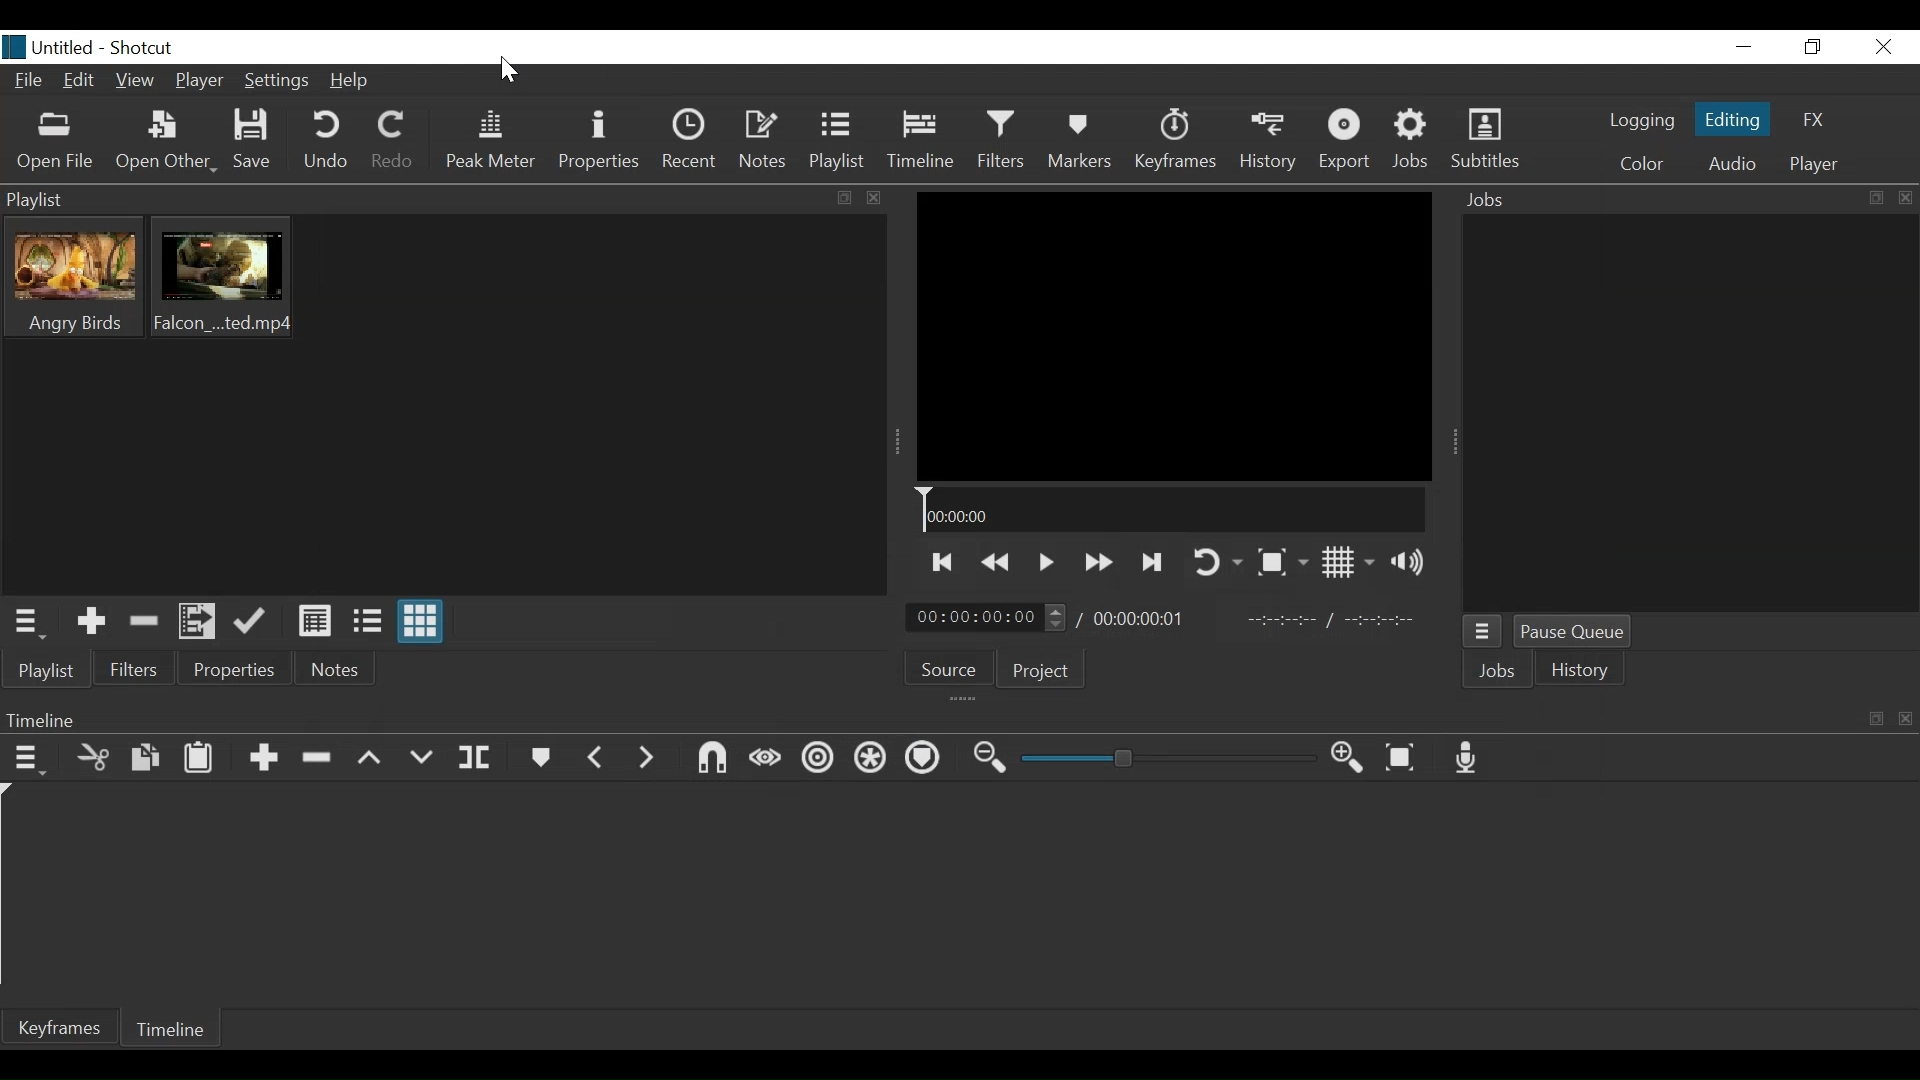 The height and width of the screenshot is (1080, 1920). I want to click on File name, so click(49, 47).